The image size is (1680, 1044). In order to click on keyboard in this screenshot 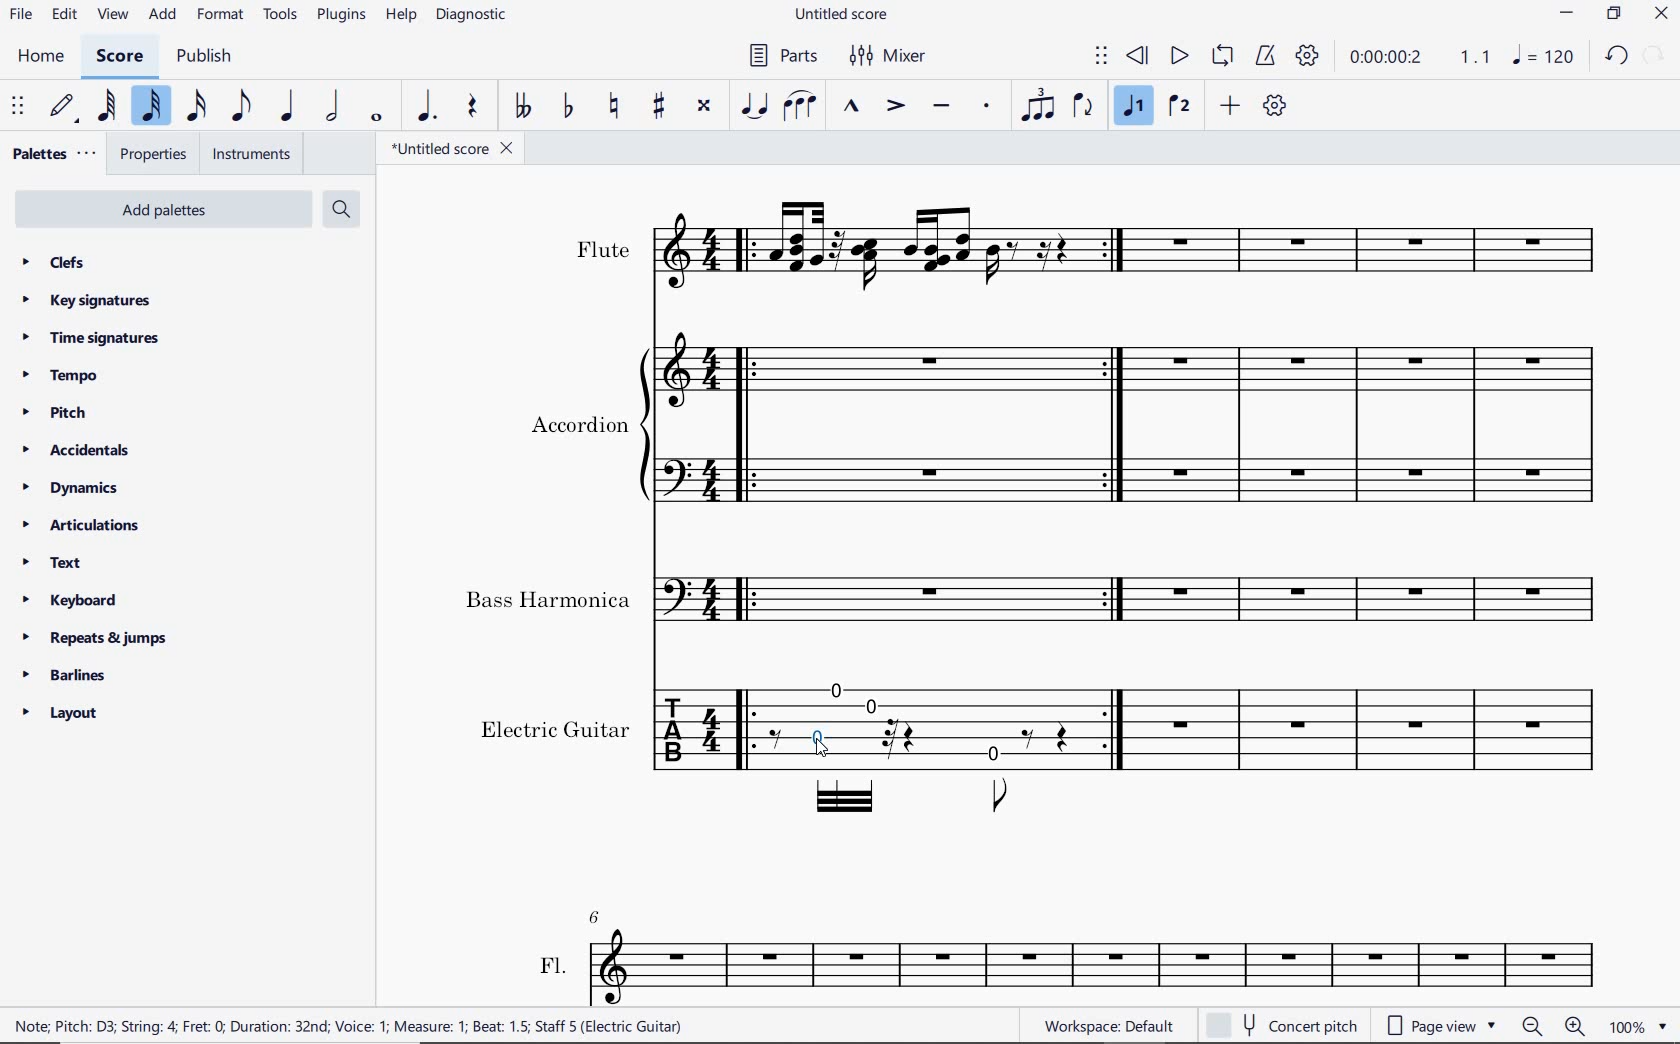, I will do `click(72, 602)`.